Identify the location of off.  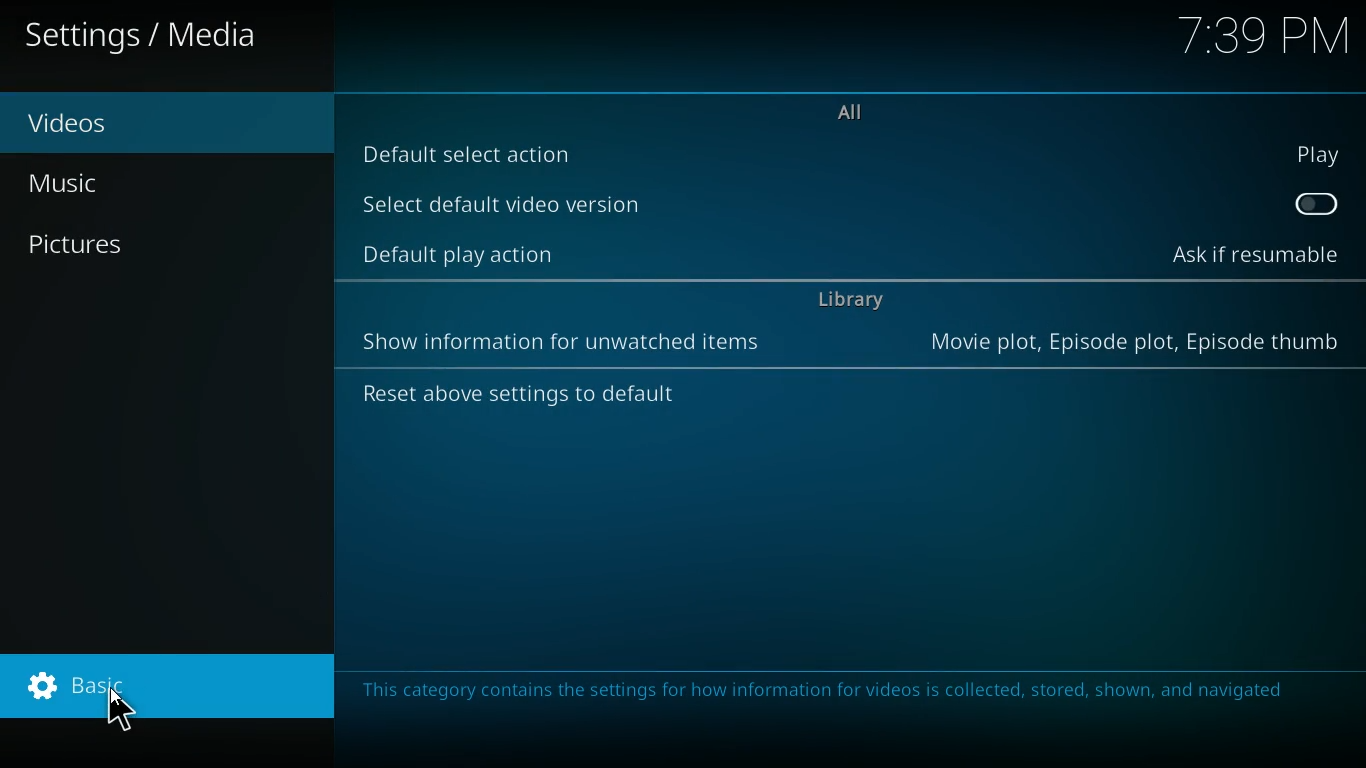
(1310, 204).